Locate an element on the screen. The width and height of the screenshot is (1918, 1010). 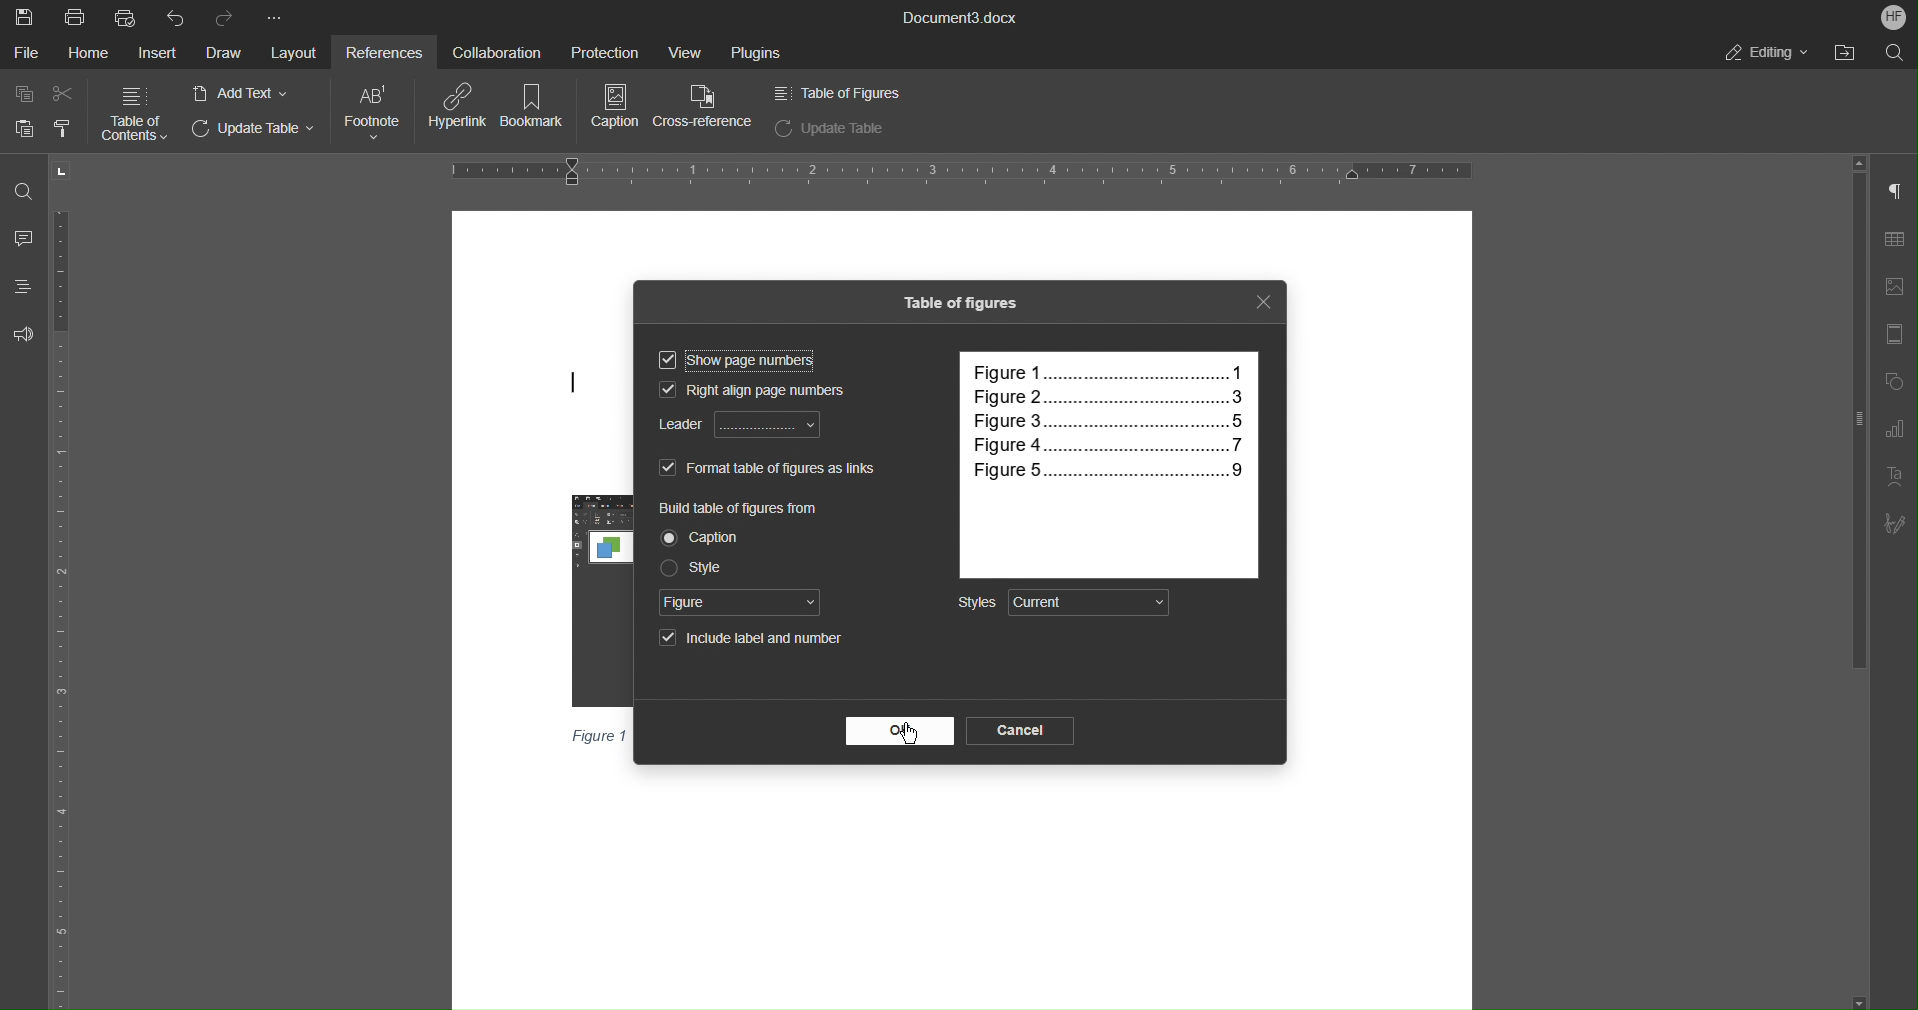
pointer is located at coordinates (911, 733).